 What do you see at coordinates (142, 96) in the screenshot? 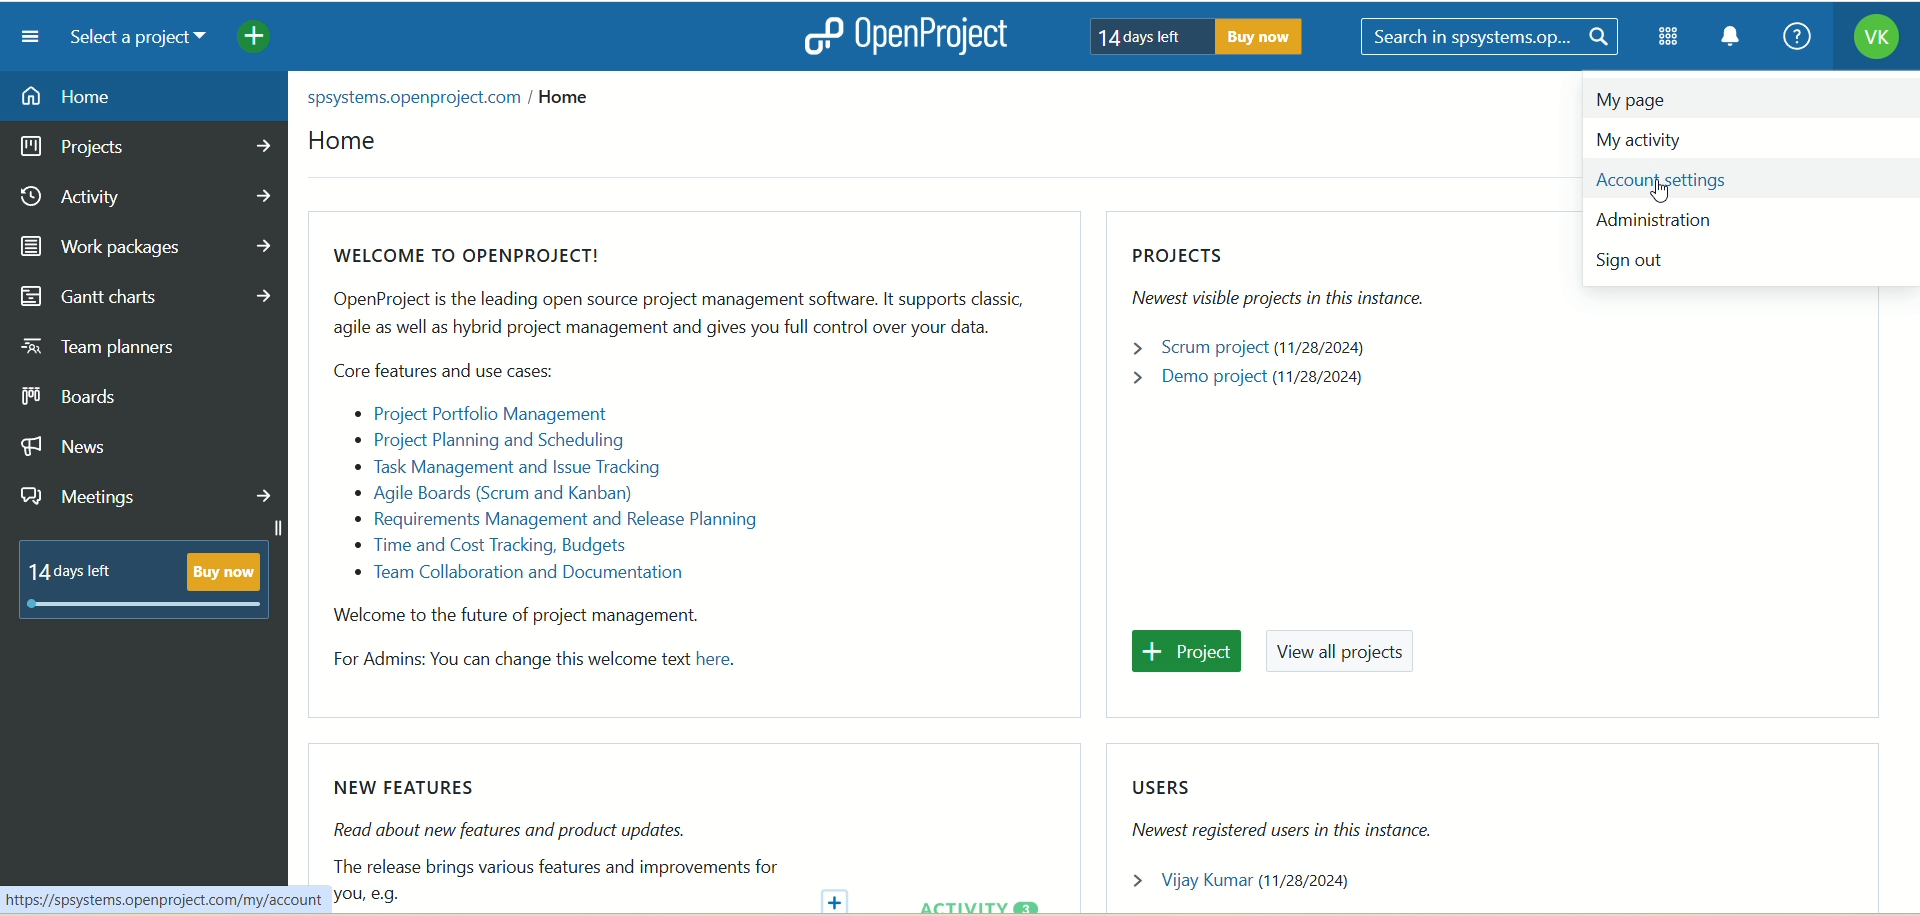
I see `home` at bounding box center [142, 96].